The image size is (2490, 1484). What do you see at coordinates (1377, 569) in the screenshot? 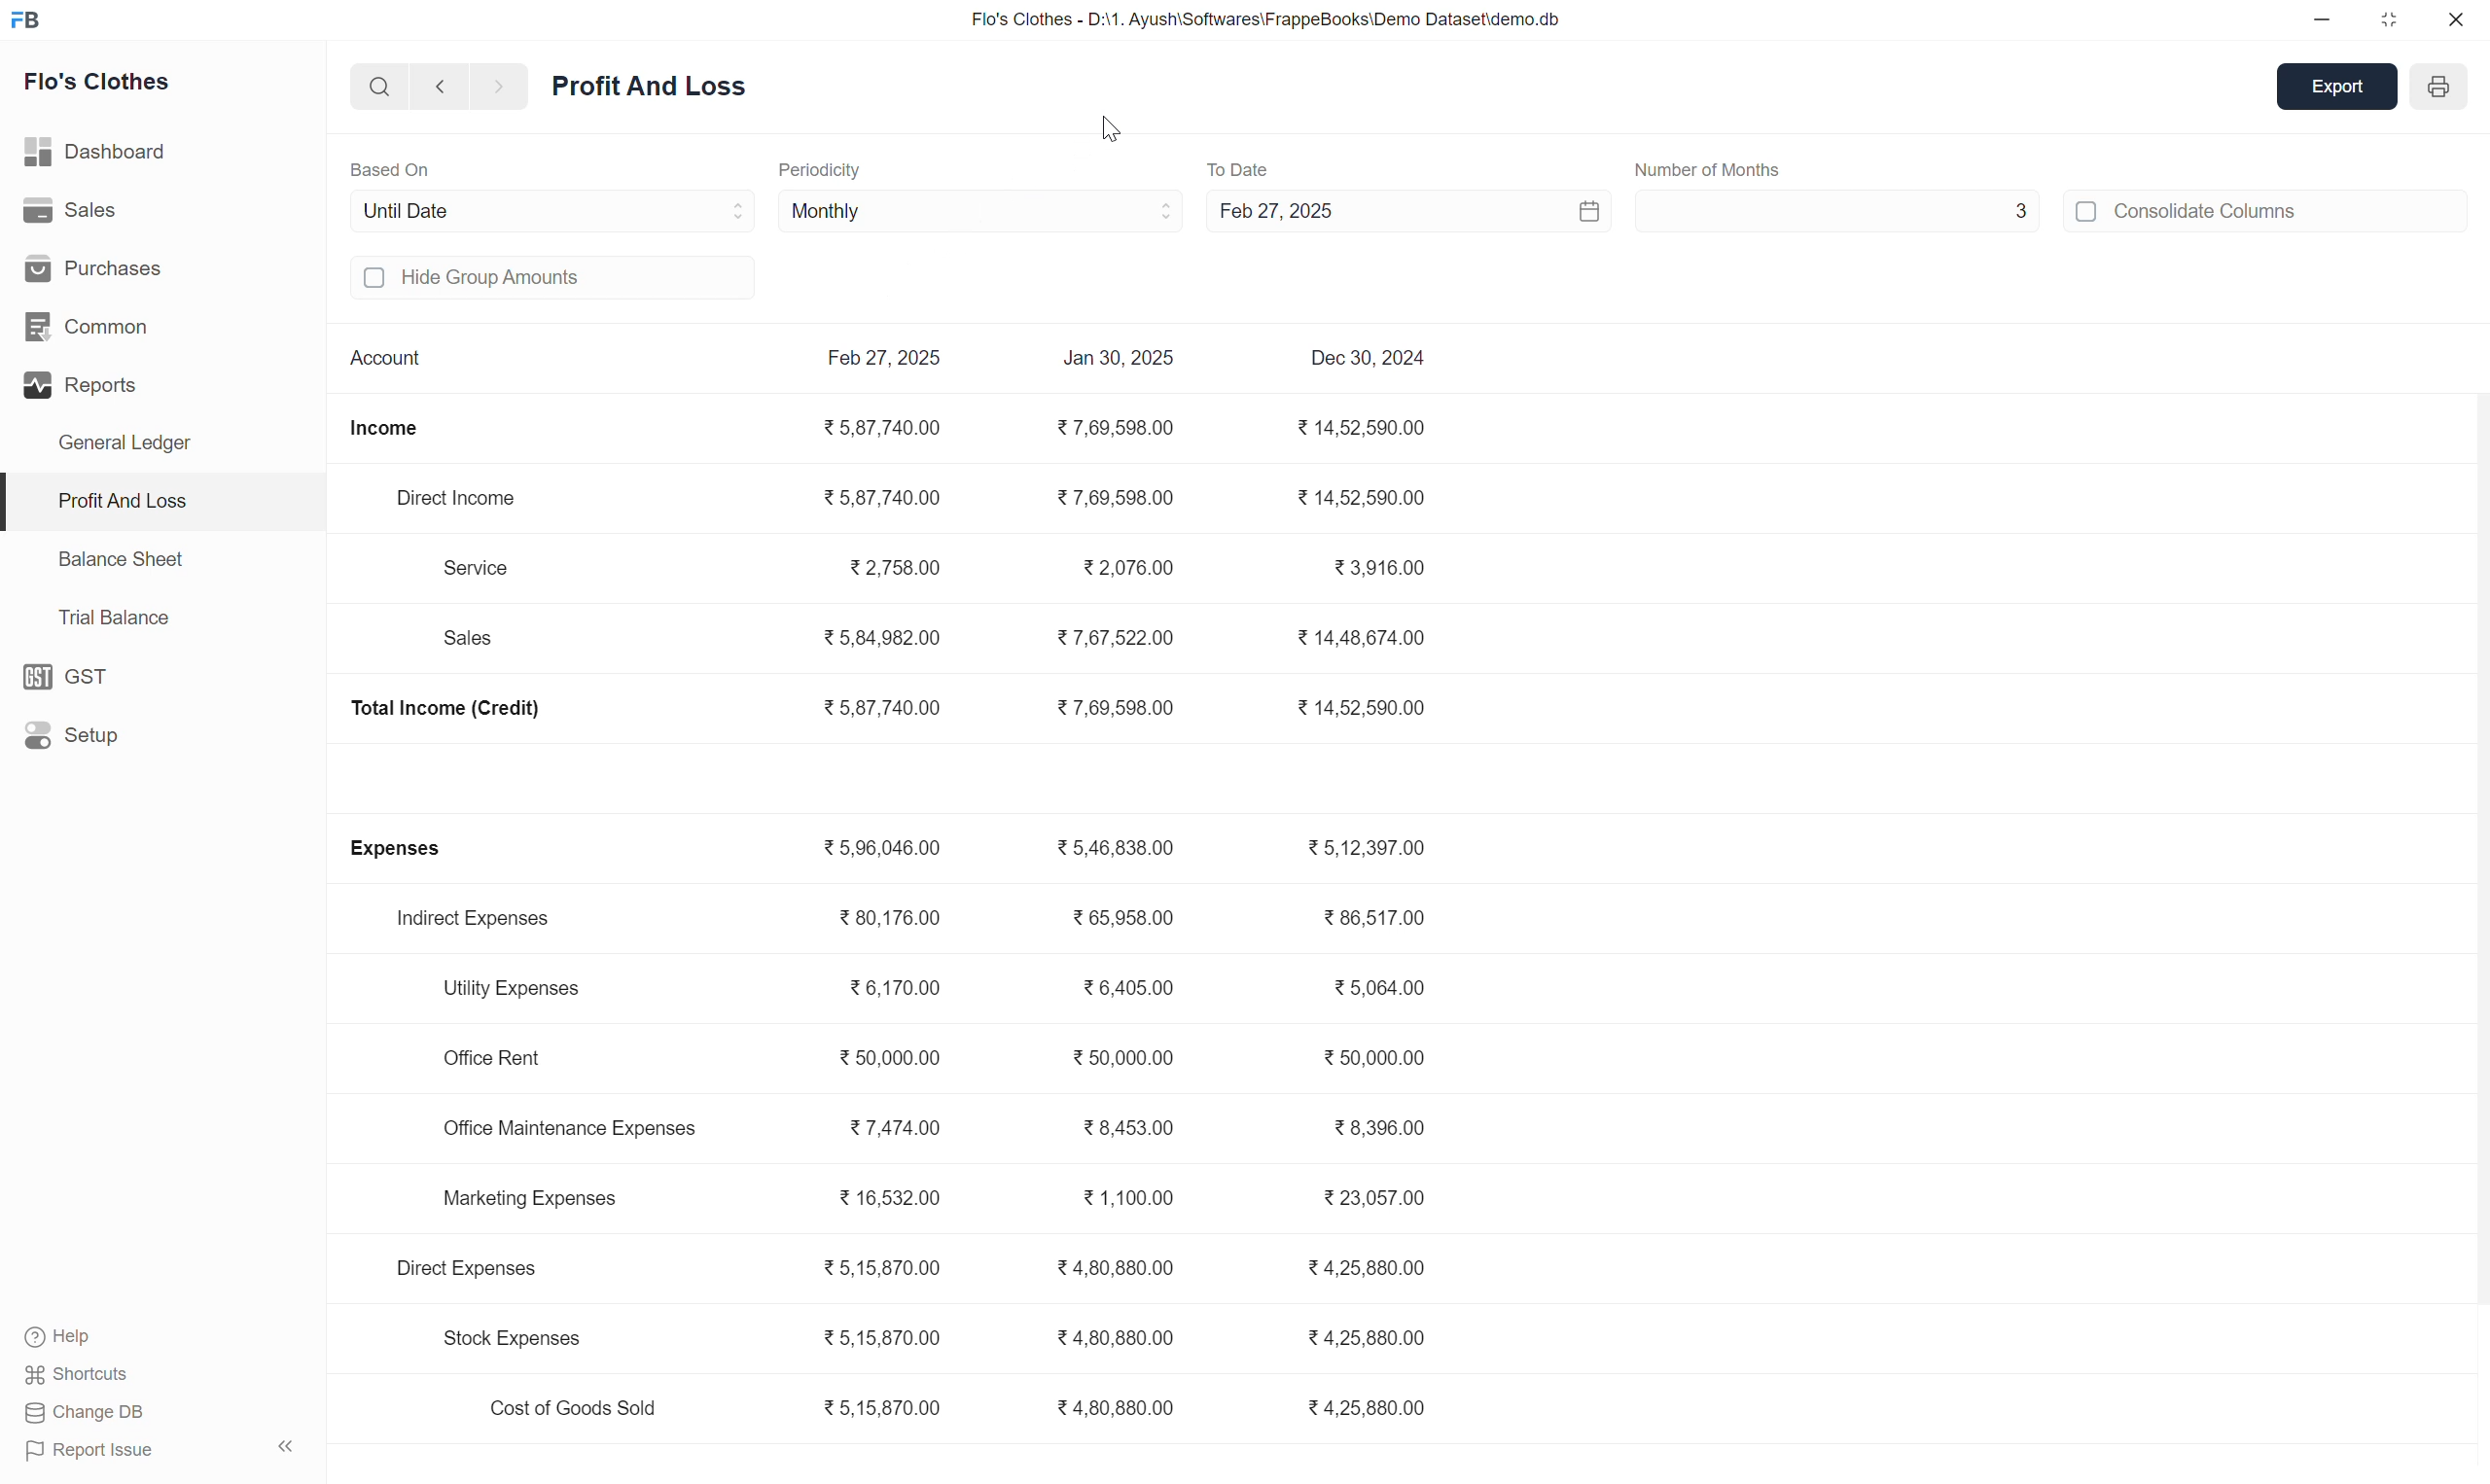
I see `₹3,916.00` at bounding box center [1377, 569].